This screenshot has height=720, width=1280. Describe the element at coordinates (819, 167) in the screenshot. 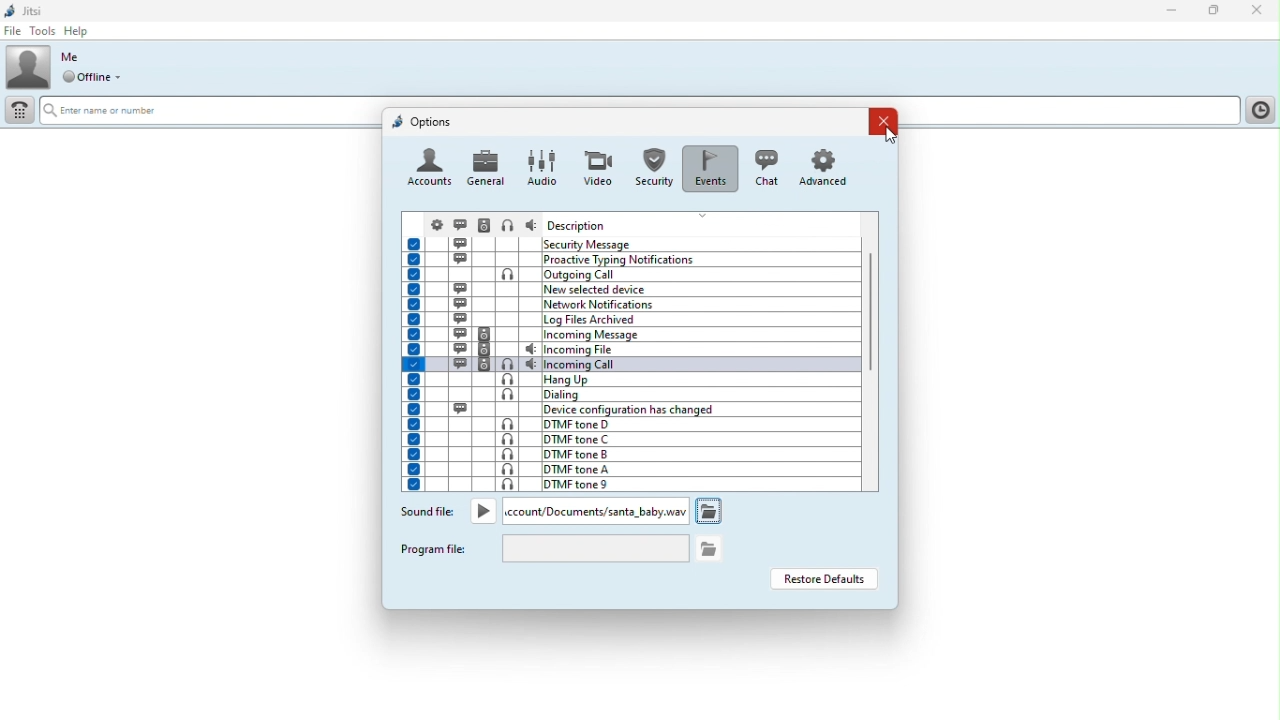

I see `advanced` at that location.